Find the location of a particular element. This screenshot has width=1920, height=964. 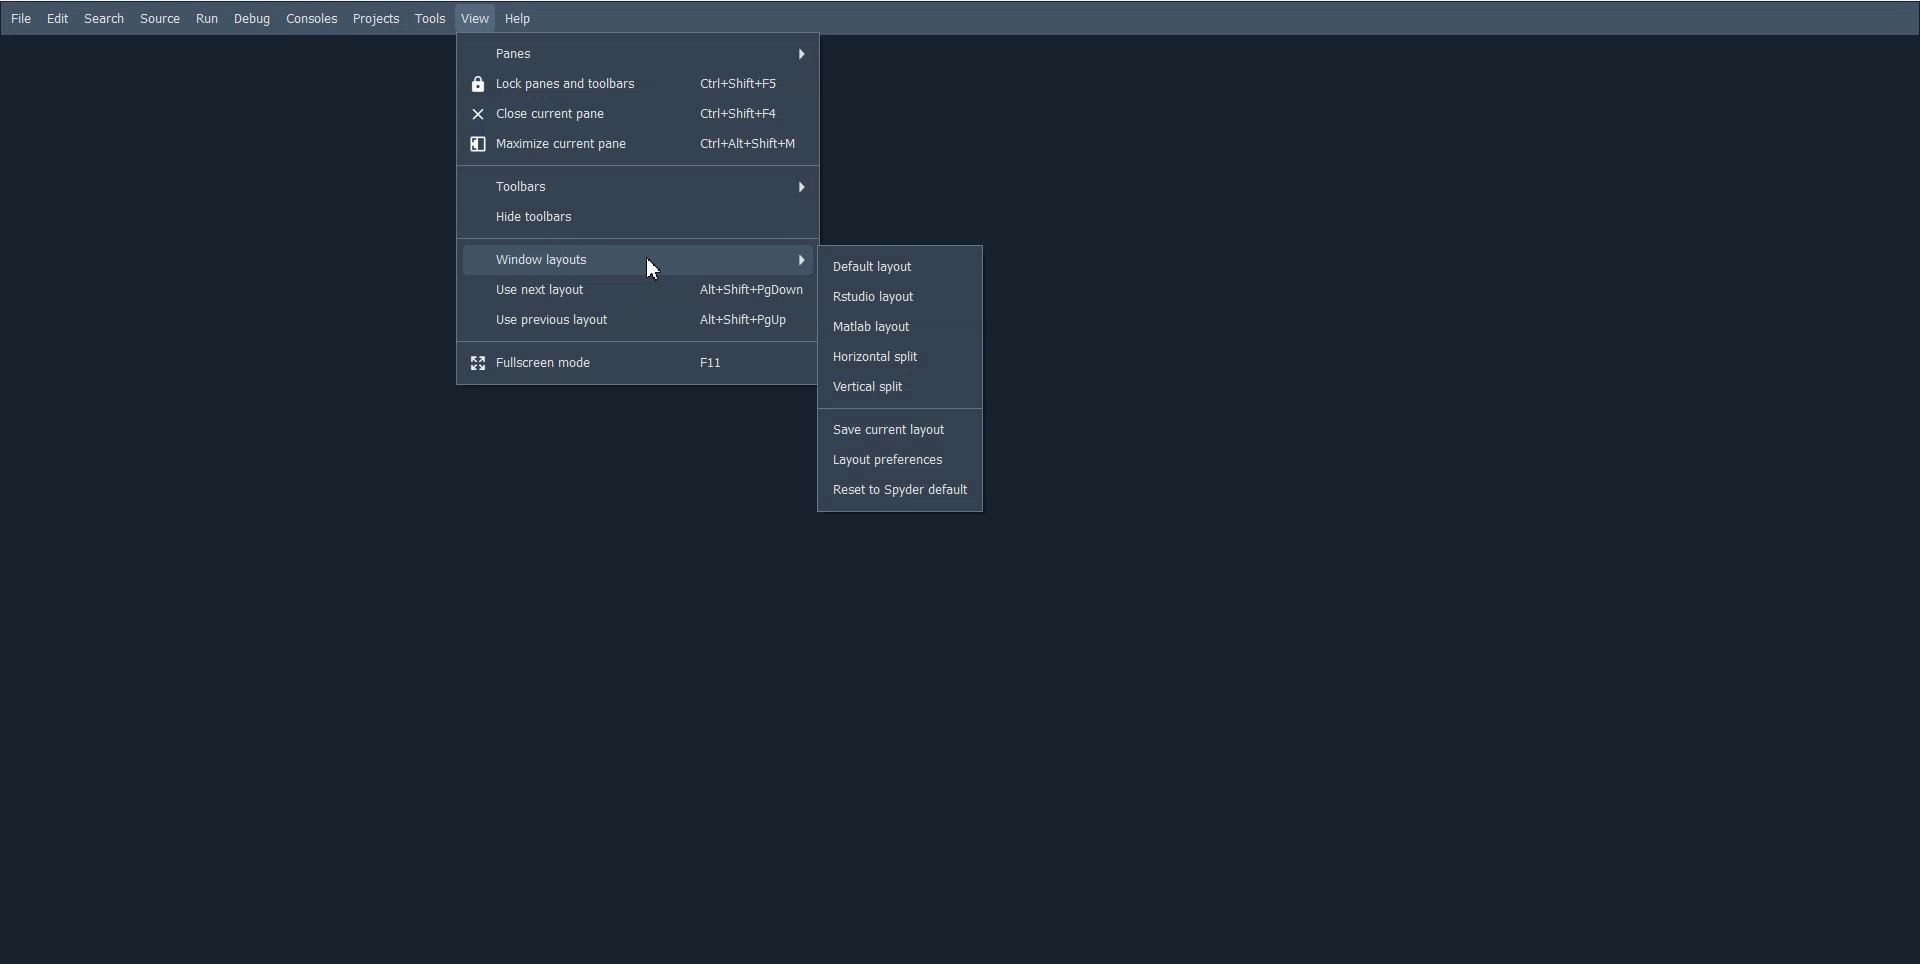

Toolbars is located at coordinates (639, 185).